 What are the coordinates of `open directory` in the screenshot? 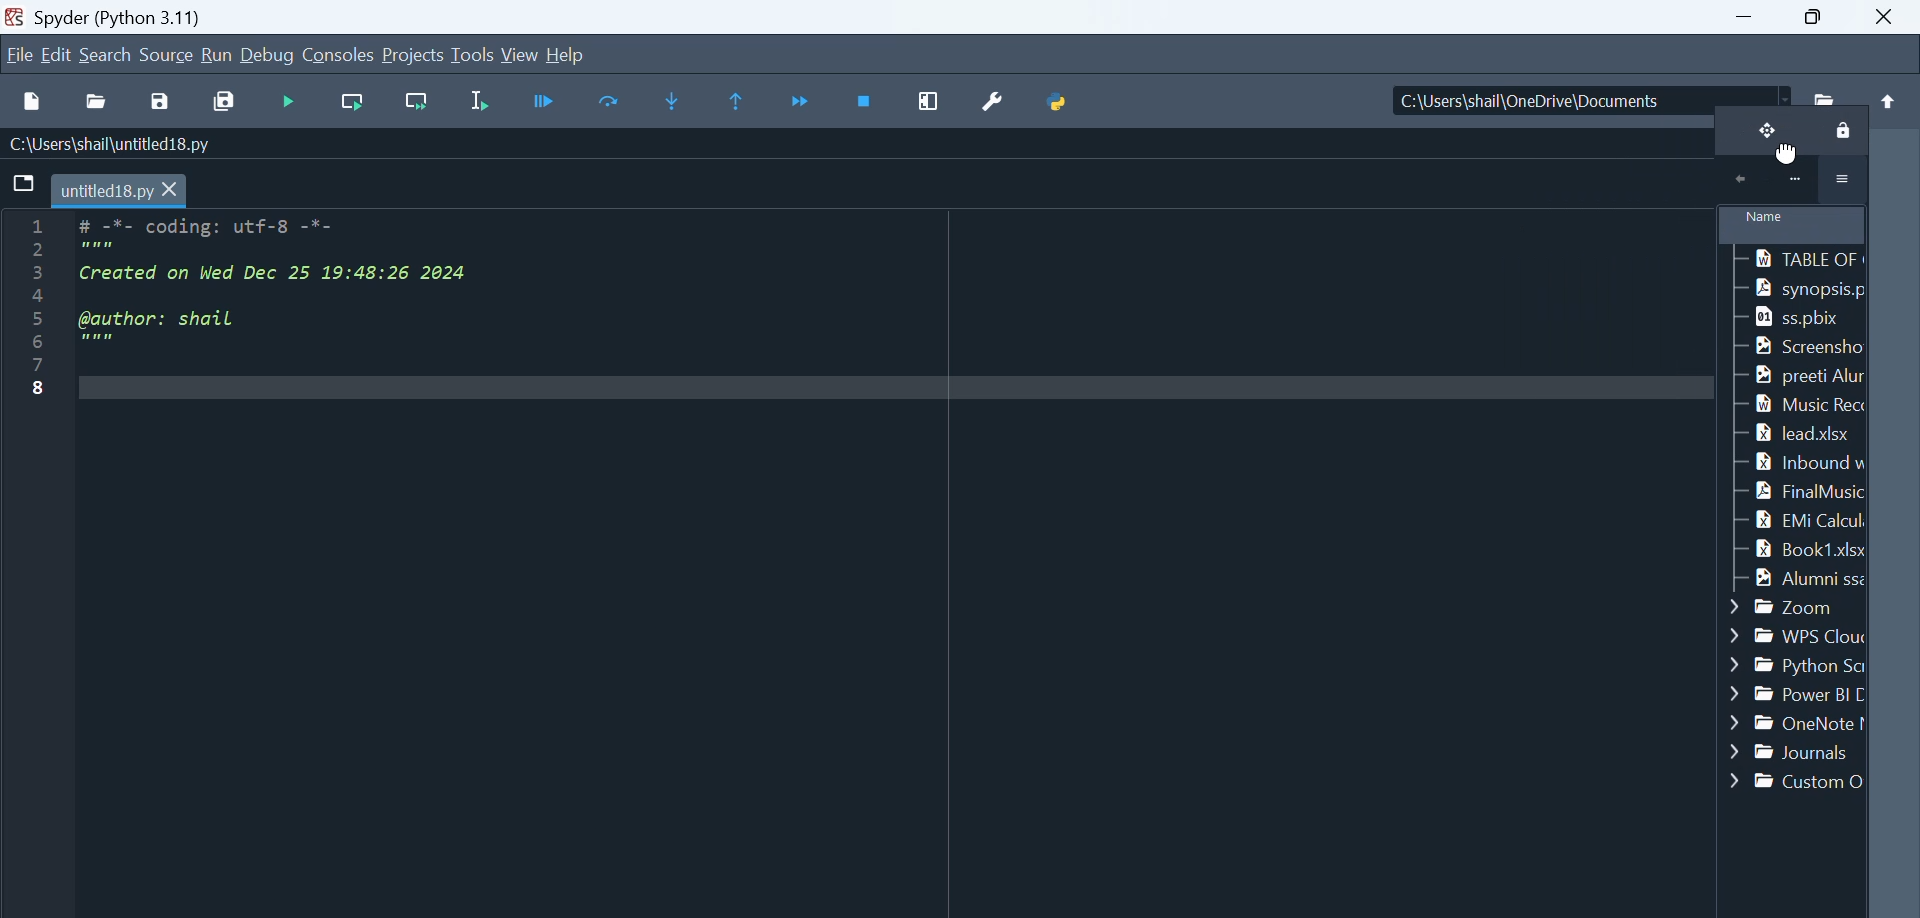 It's located at (1825, 94).